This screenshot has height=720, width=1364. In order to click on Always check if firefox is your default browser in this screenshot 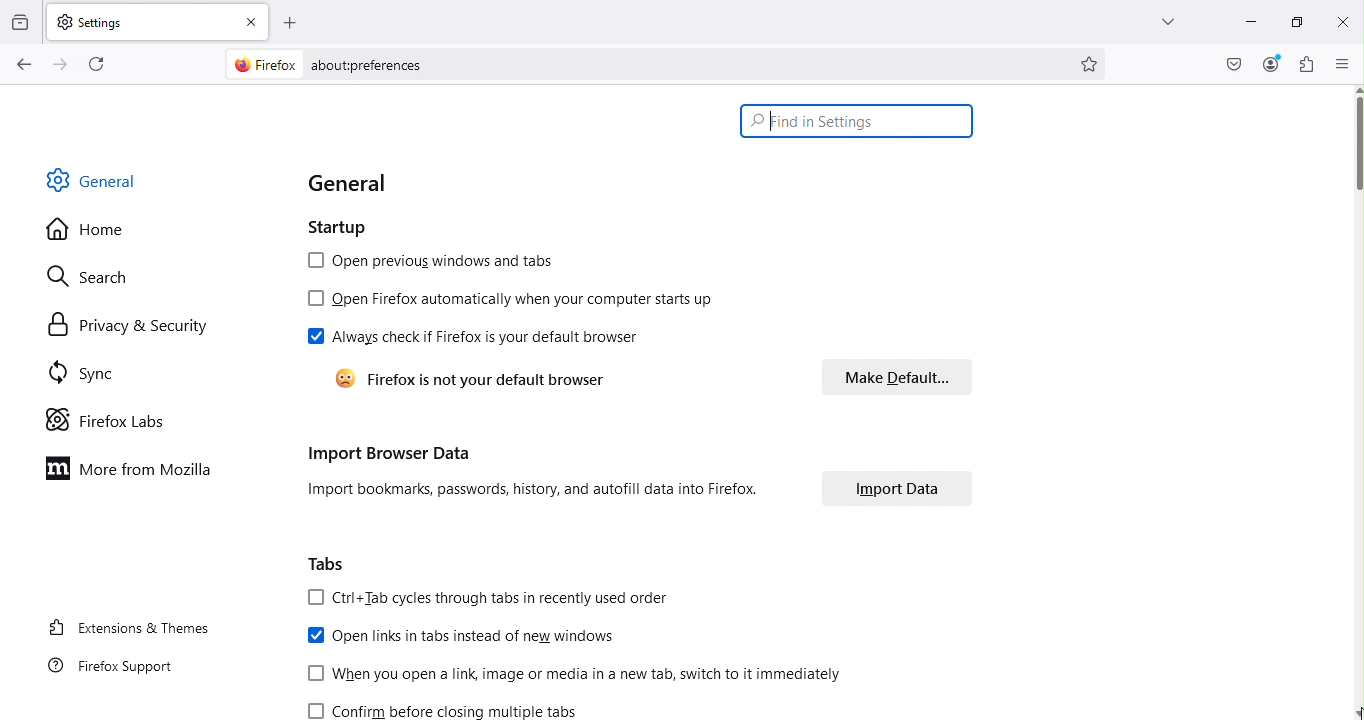, I will do `click(475, 338)`.